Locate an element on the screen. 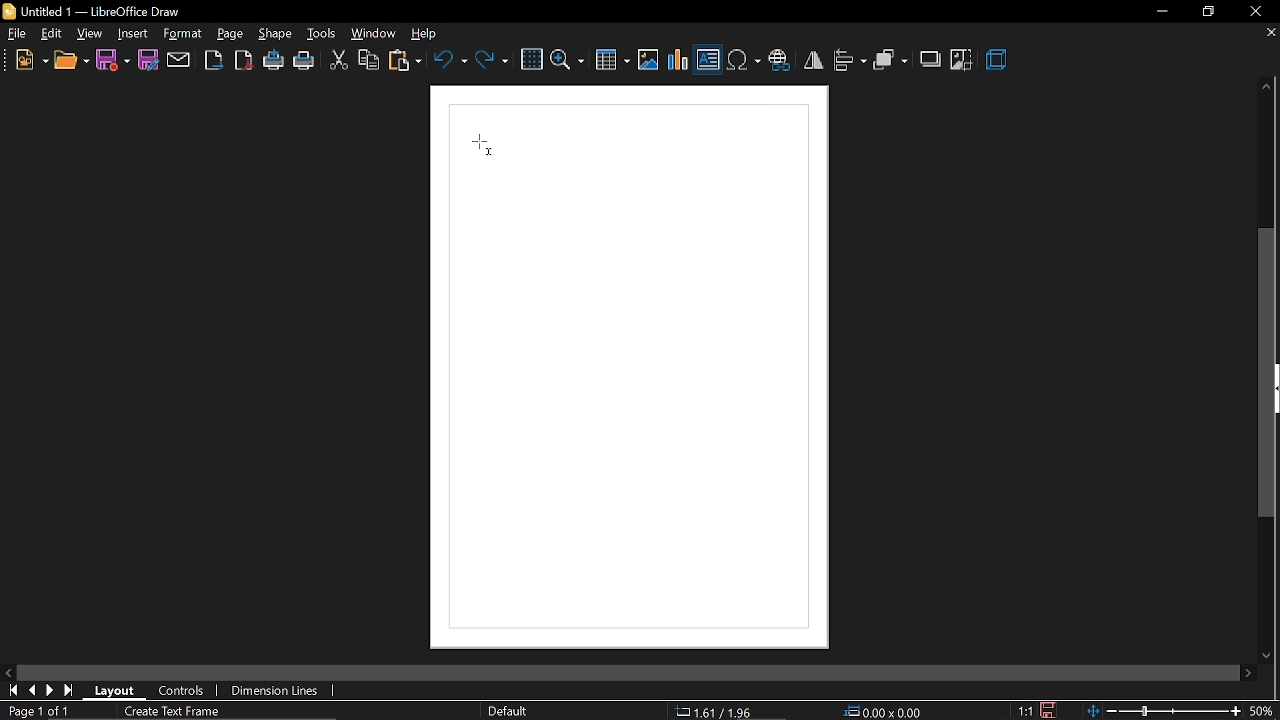 Image resolution: width=1280 pixels, height=720 pixels. attach is located at coordinates (179, 60).